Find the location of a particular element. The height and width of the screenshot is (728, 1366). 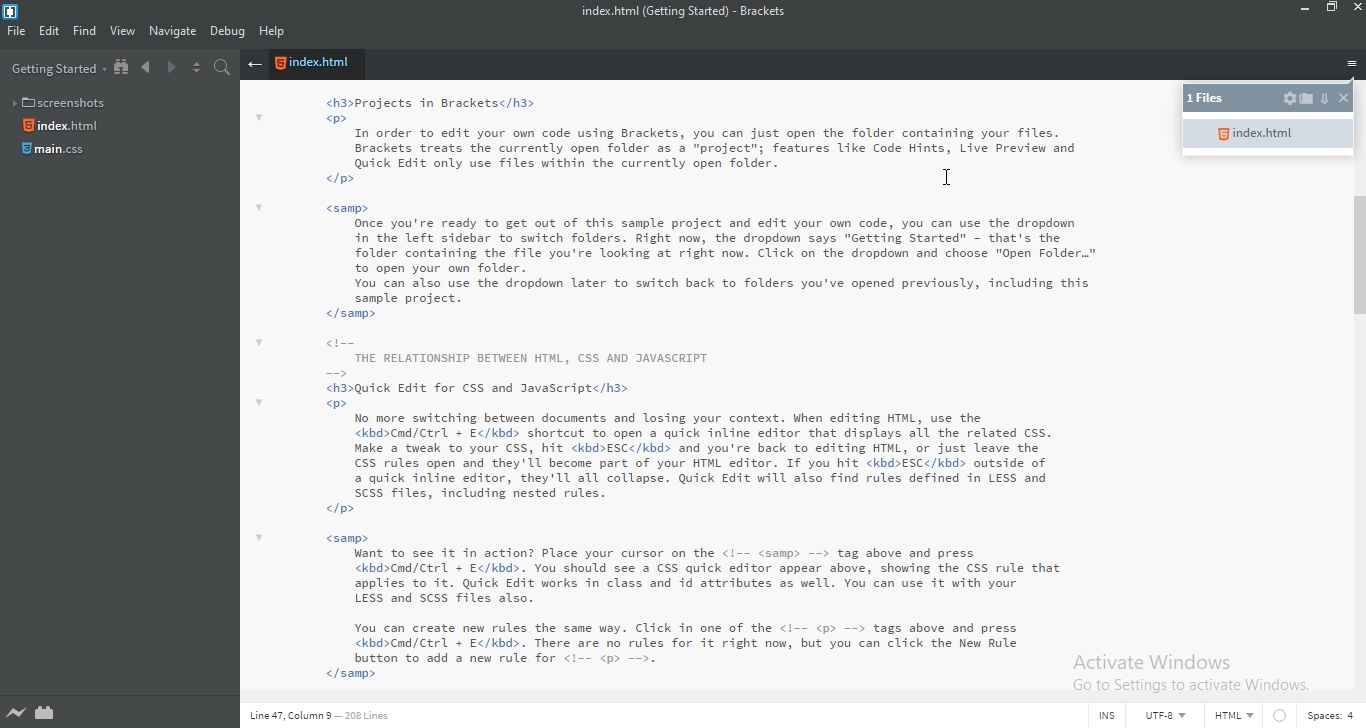

close is located at coordinates (1357, 8).